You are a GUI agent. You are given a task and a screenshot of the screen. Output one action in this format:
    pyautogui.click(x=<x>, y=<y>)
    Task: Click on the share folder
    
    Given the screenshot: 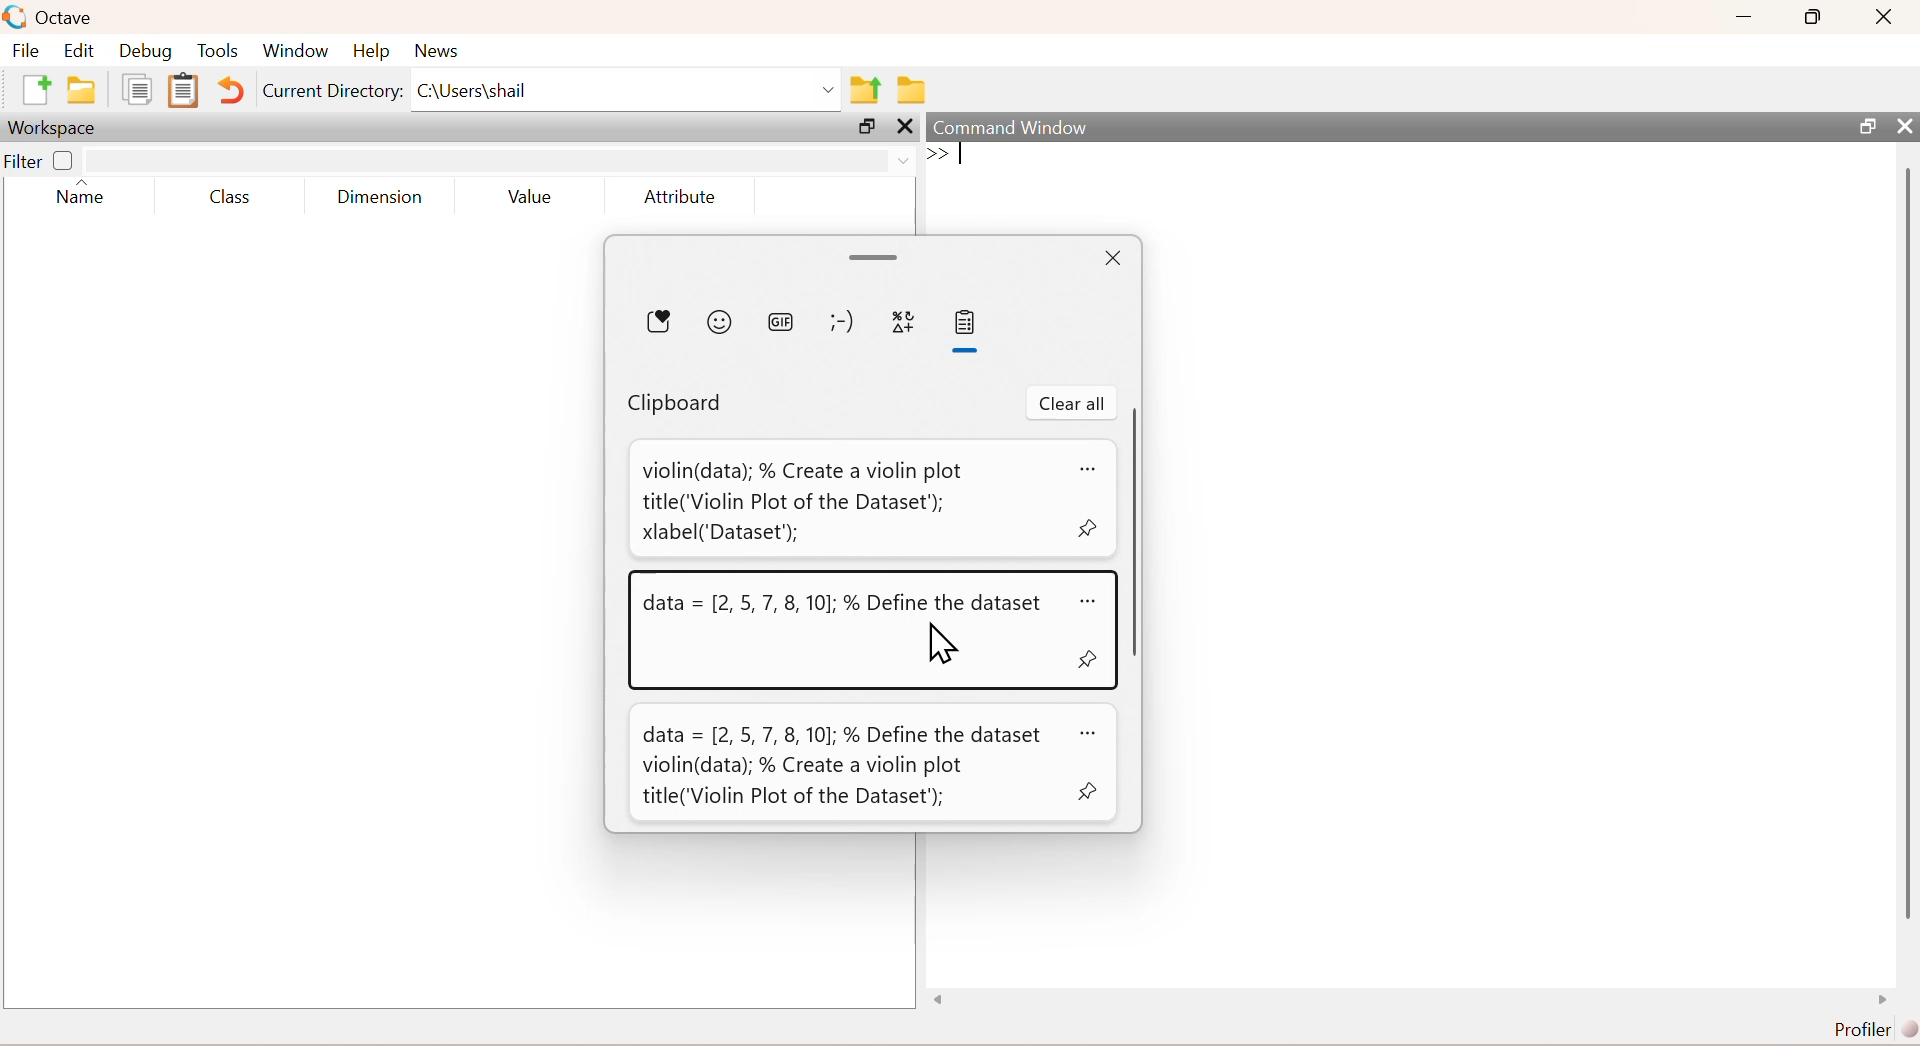 What is the action you would take?
    pyautogui.click(x=866, y=90)
    